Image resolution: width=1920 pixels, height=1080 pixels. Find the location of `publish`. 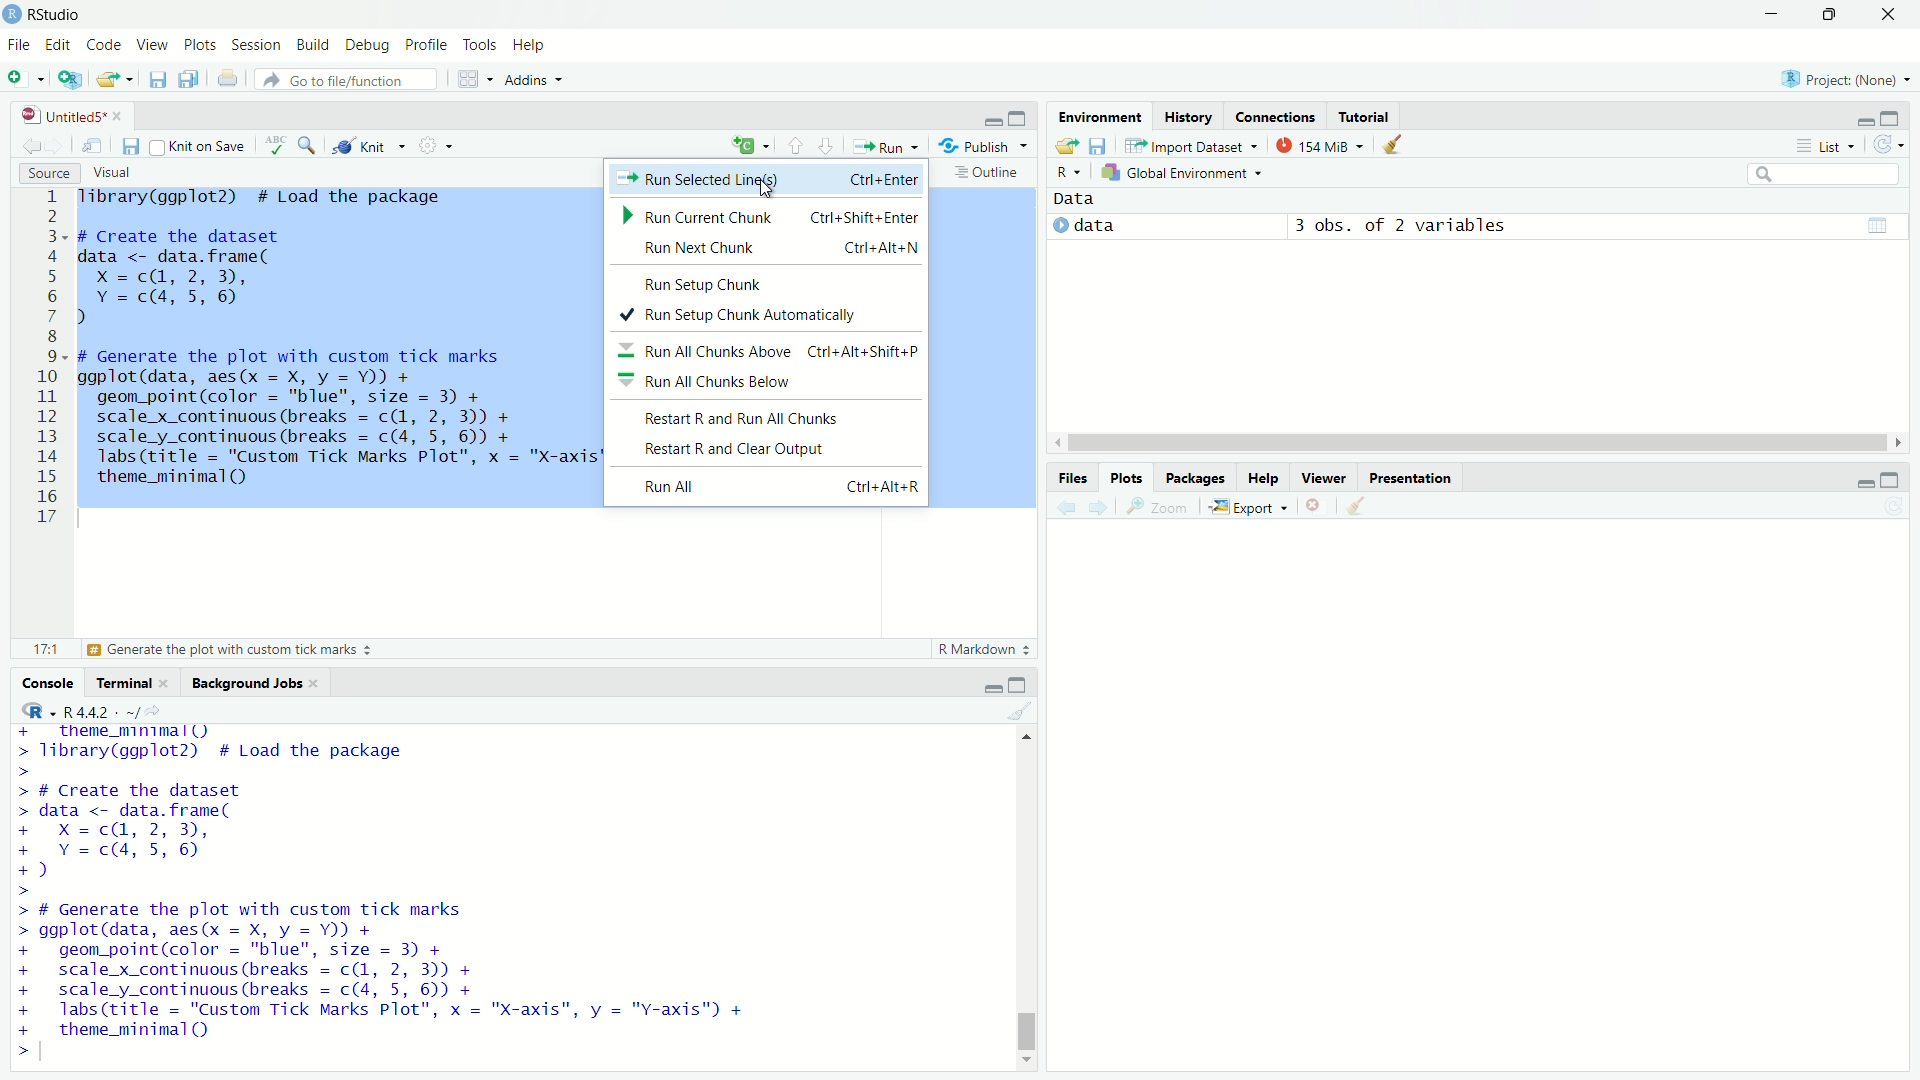

publish is located at coordinates (988, 148).